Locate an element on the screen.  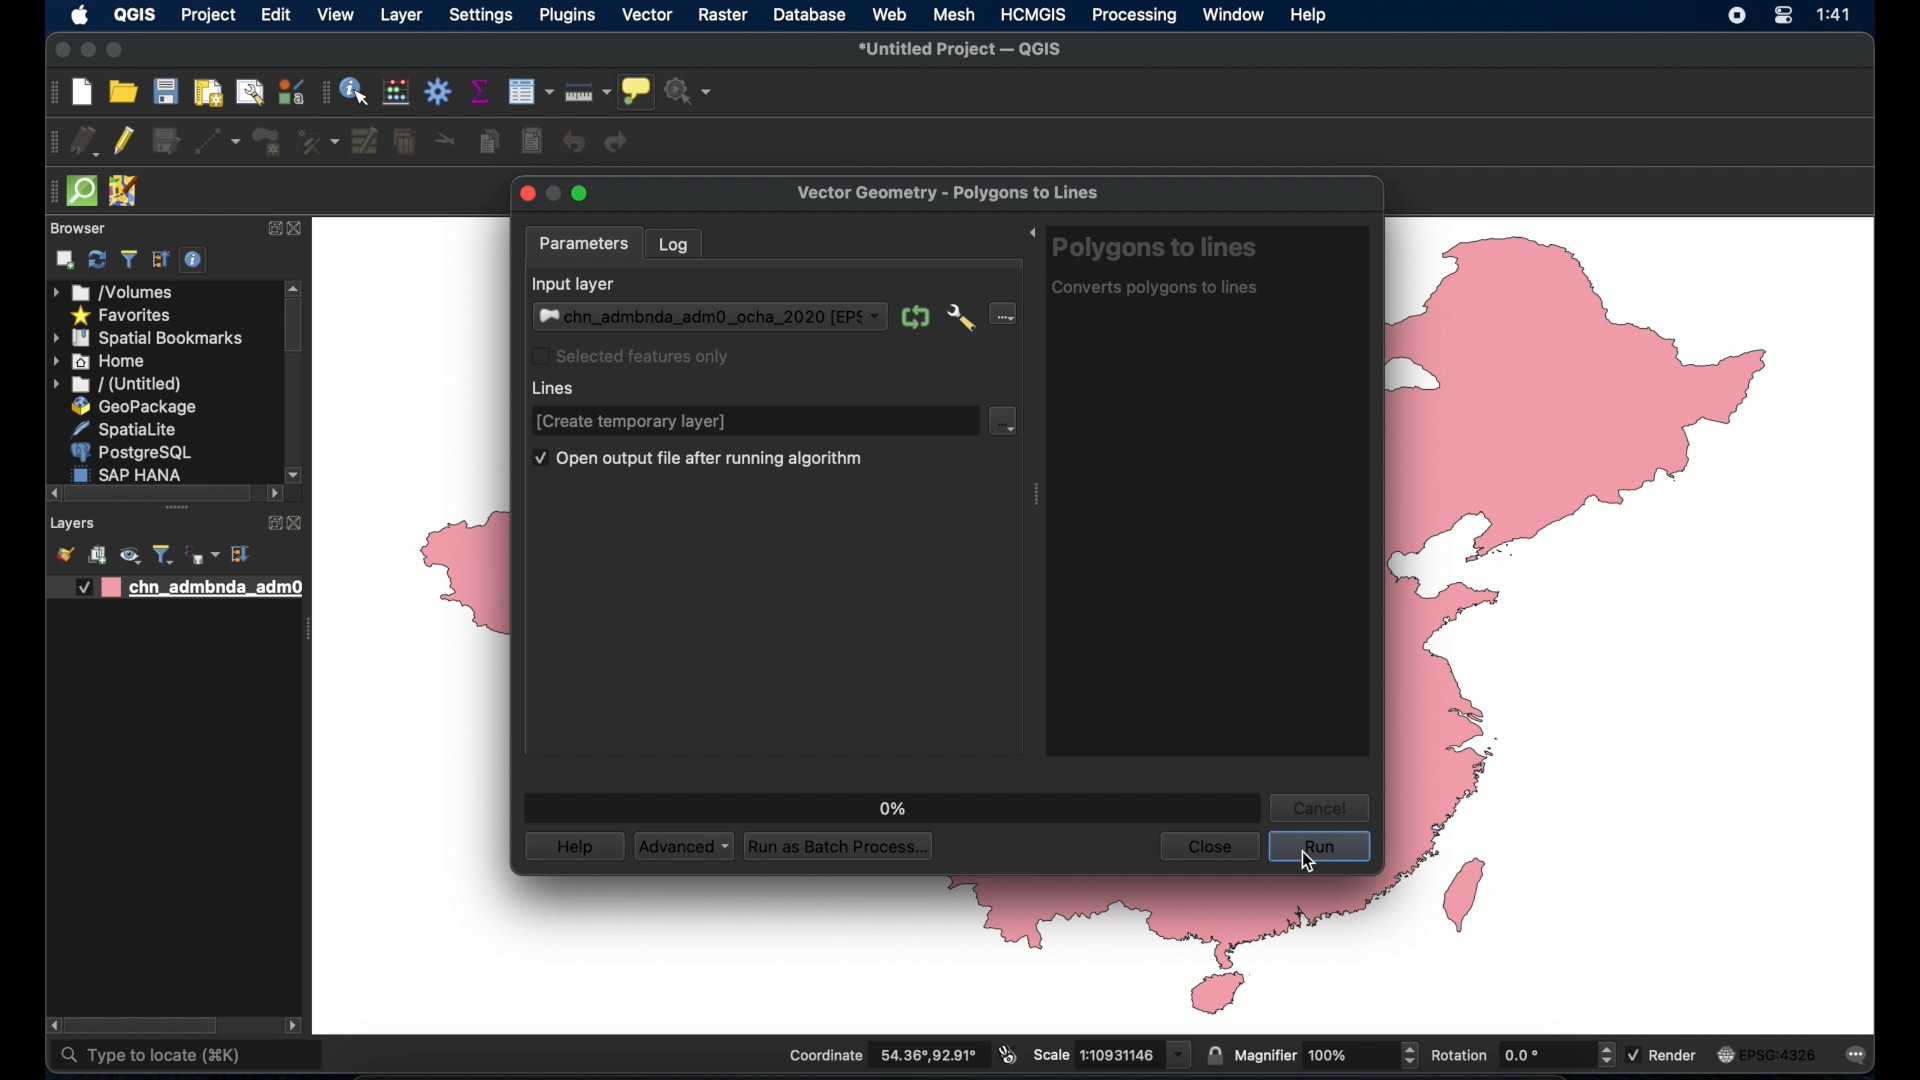
parameters is located at coordinates (581, 242).